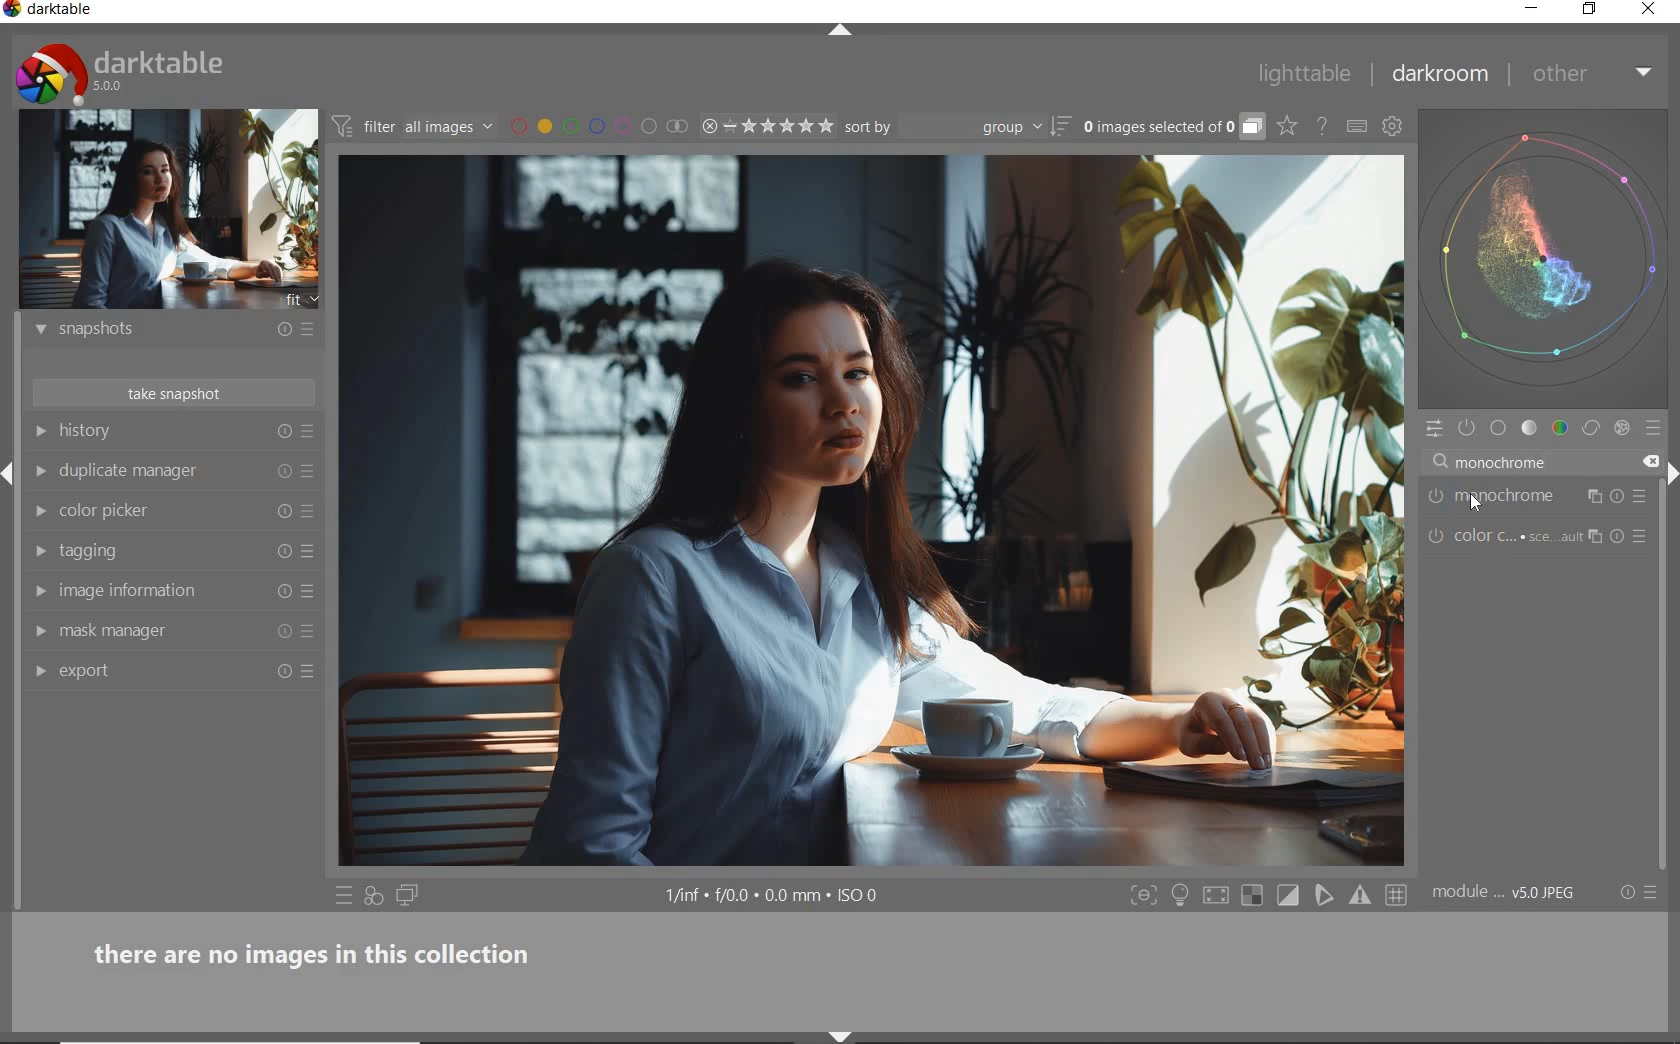 This screenshot has height=1044, width=1680. Describe the element at coordinates (1591, 429) in the screenshot. I see `correct` at that location.